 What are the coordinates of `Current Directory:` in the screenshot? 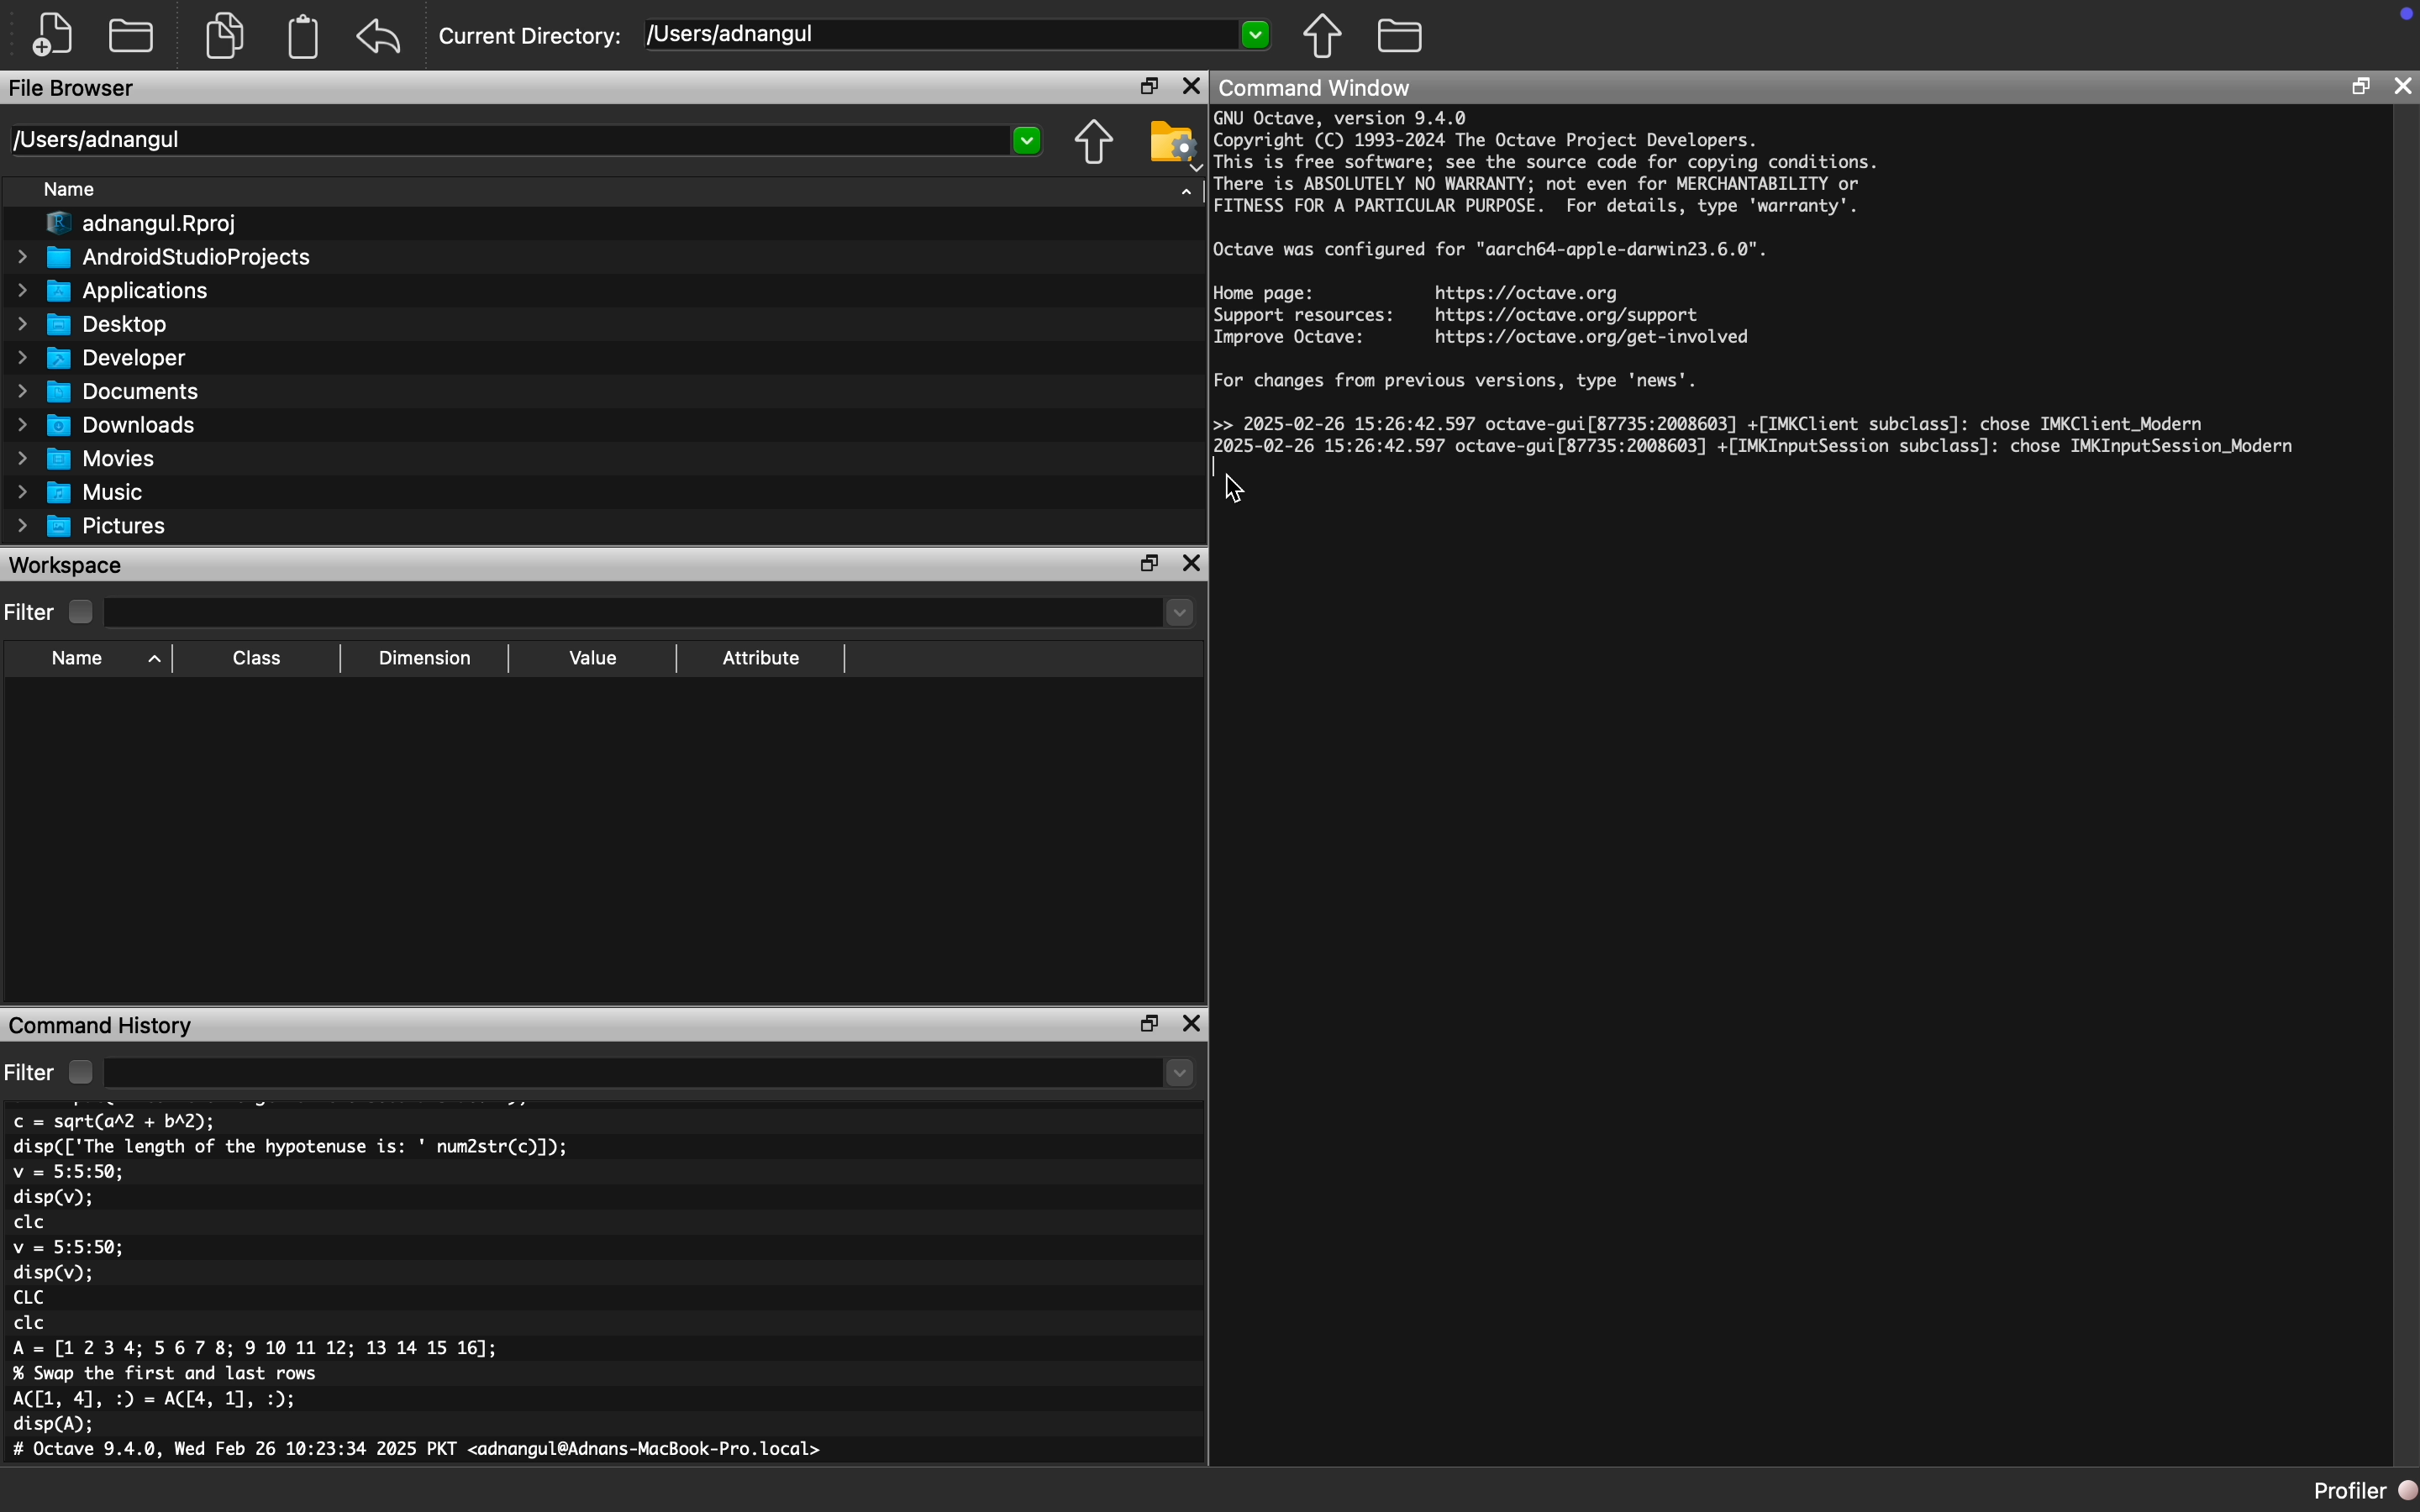 It's located at (534, 37).